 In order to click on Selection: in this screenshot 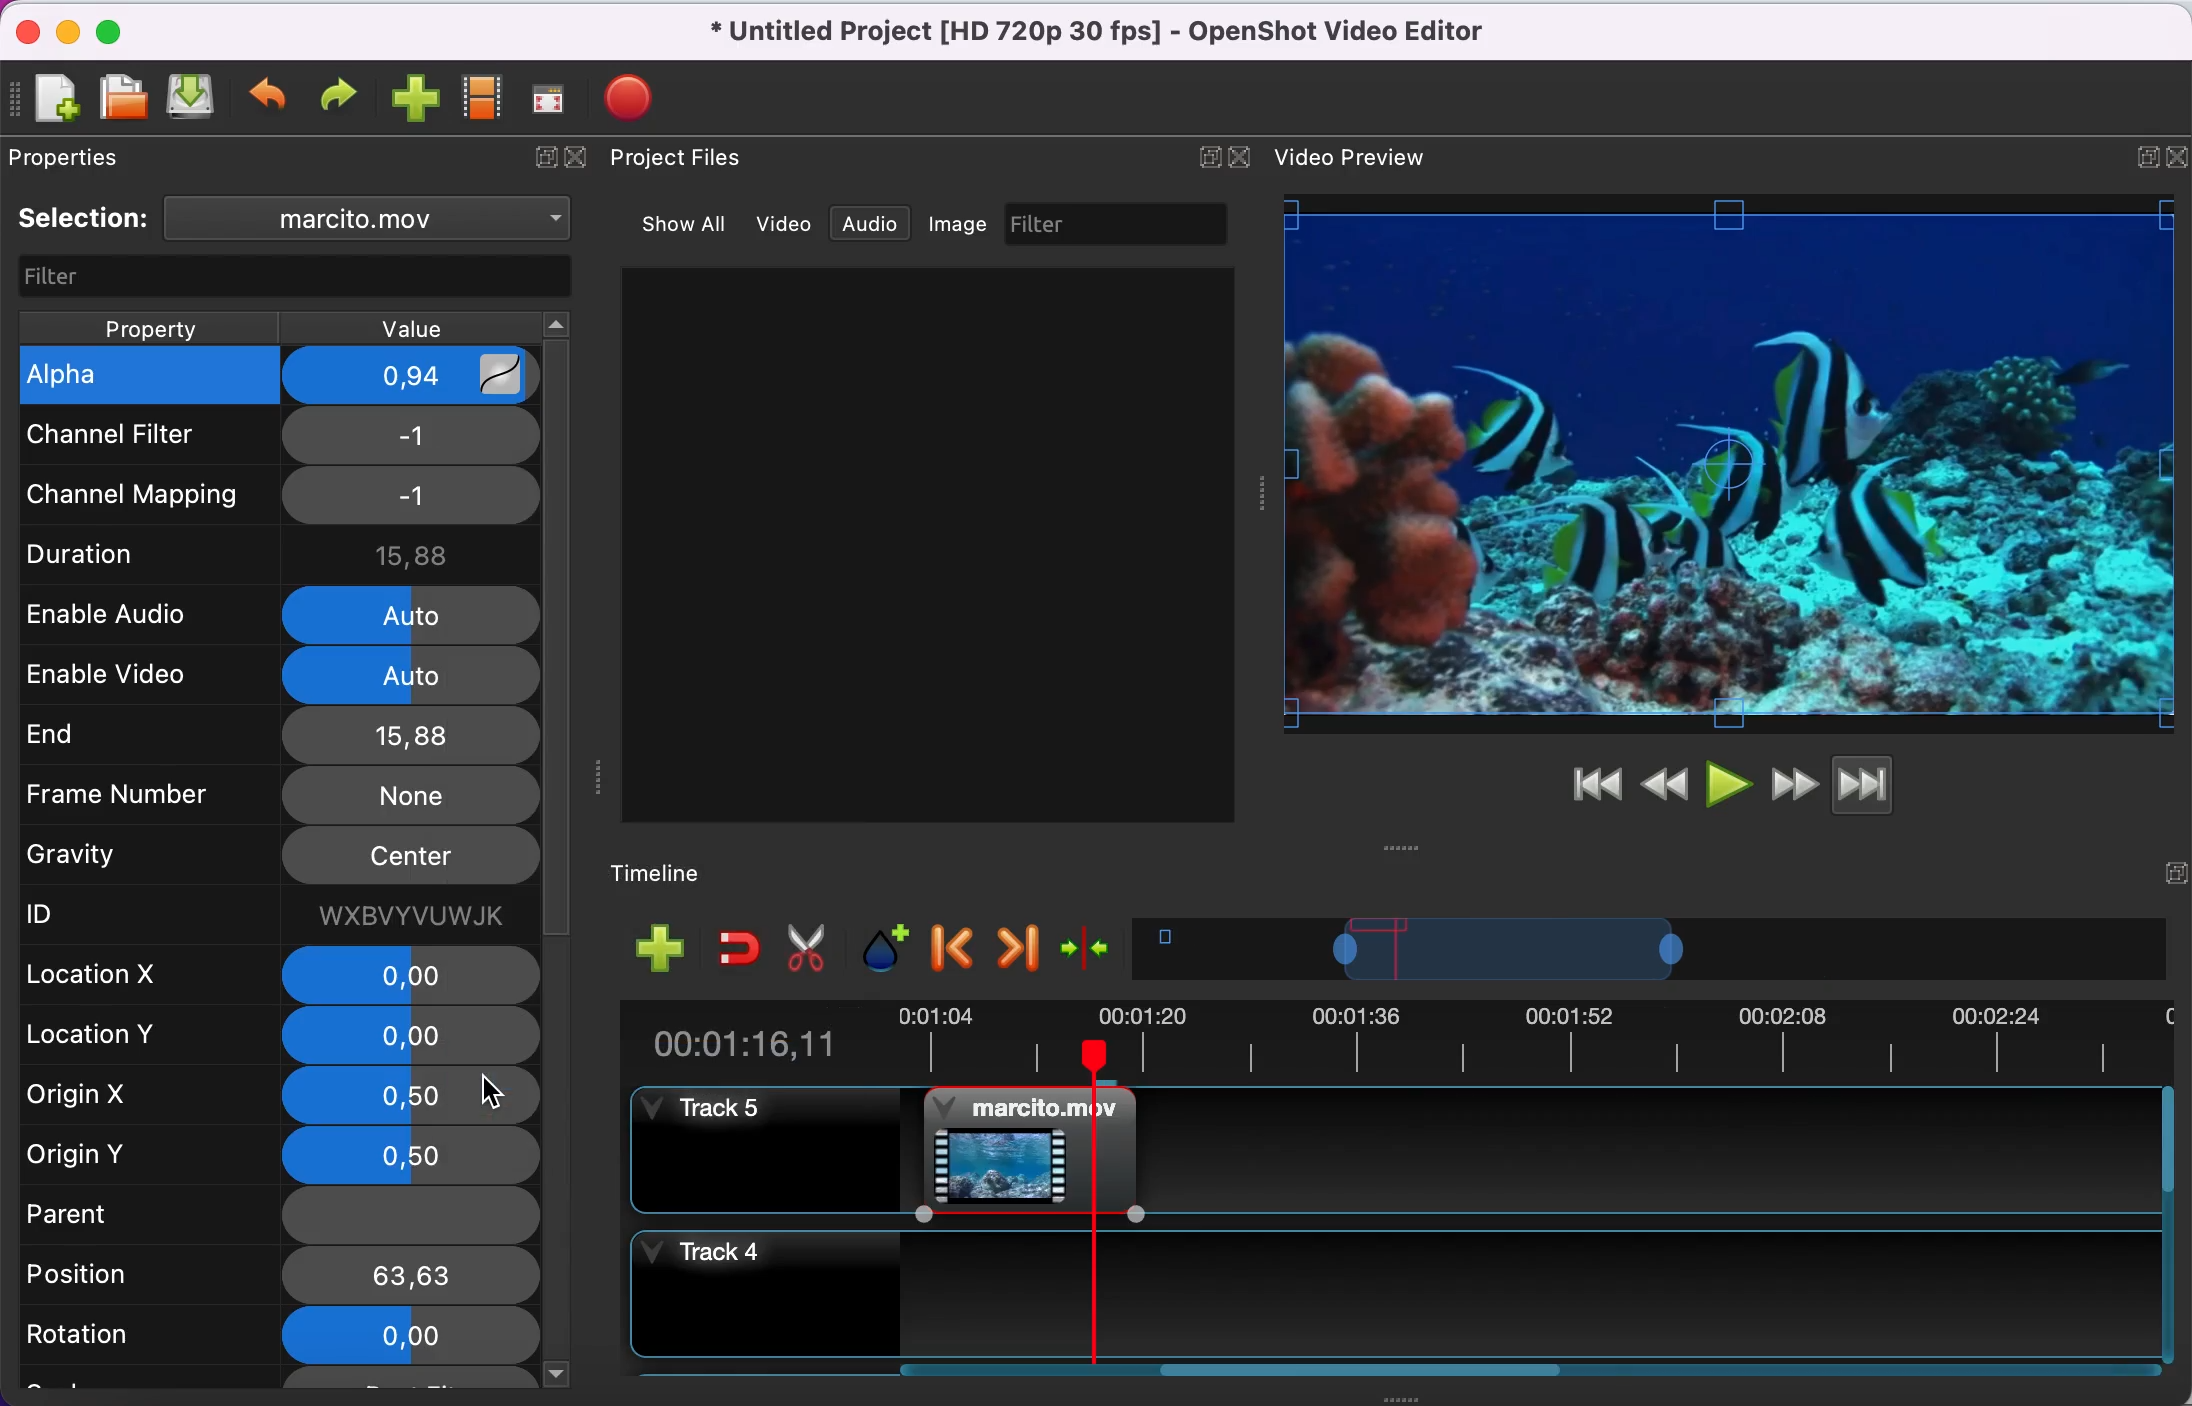, I will do `click(86, 220)`.